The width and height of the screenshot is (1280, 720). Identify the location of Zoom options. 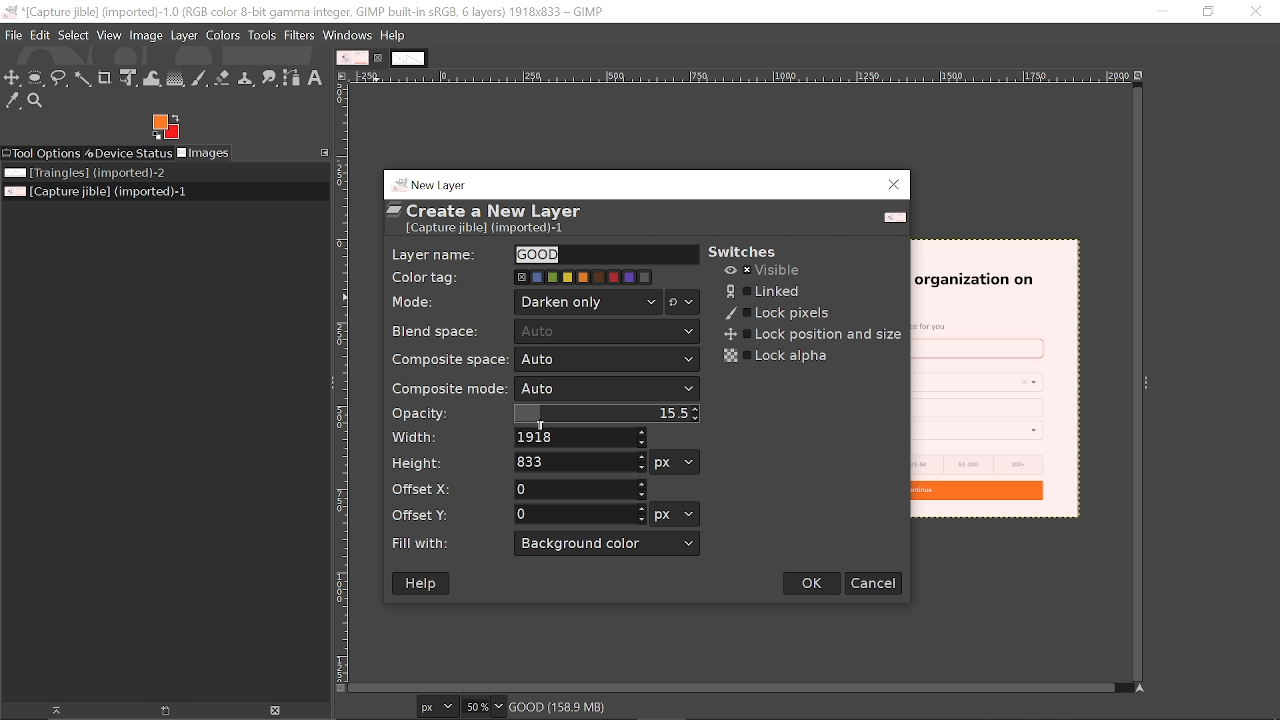
(501, 706).